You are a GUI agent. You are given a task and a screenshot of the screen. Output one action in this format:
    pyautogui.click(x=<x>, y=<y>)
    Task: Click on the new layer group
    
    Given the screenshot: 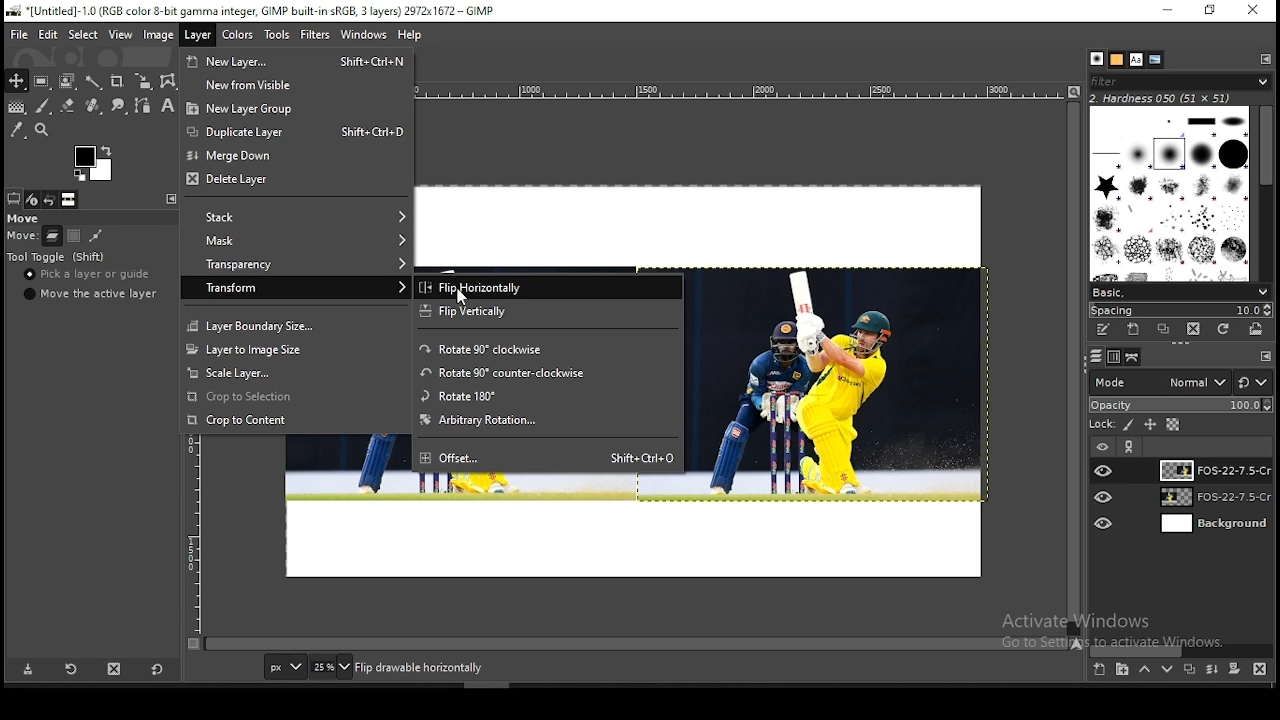 What is the action you would take?
    pyautogui.click(x=298, y=107)
    